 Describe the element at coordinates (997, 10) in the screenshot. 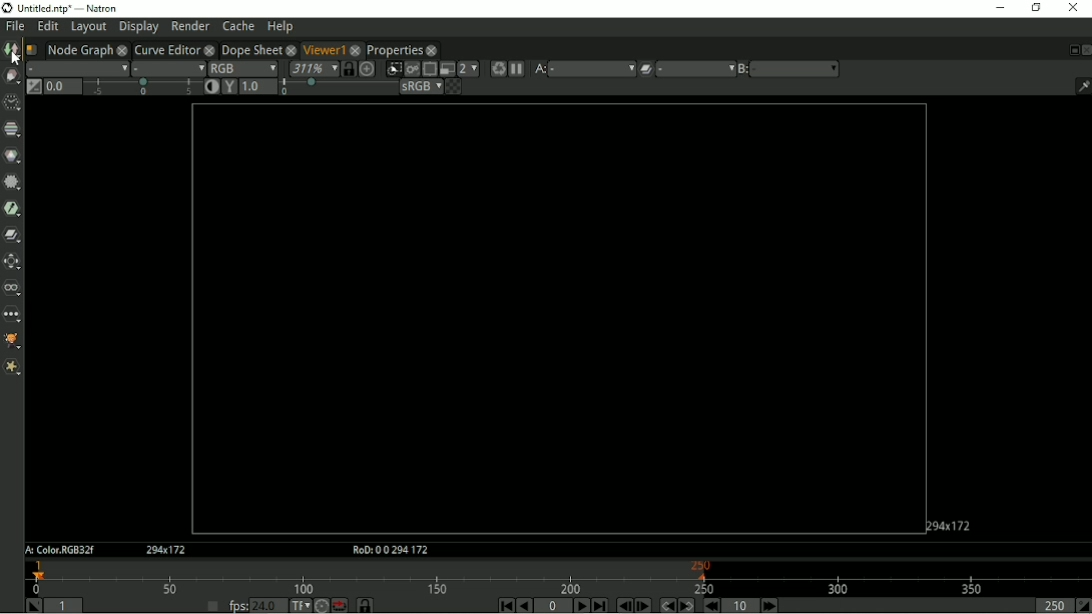

I see `Minimize` at that location.